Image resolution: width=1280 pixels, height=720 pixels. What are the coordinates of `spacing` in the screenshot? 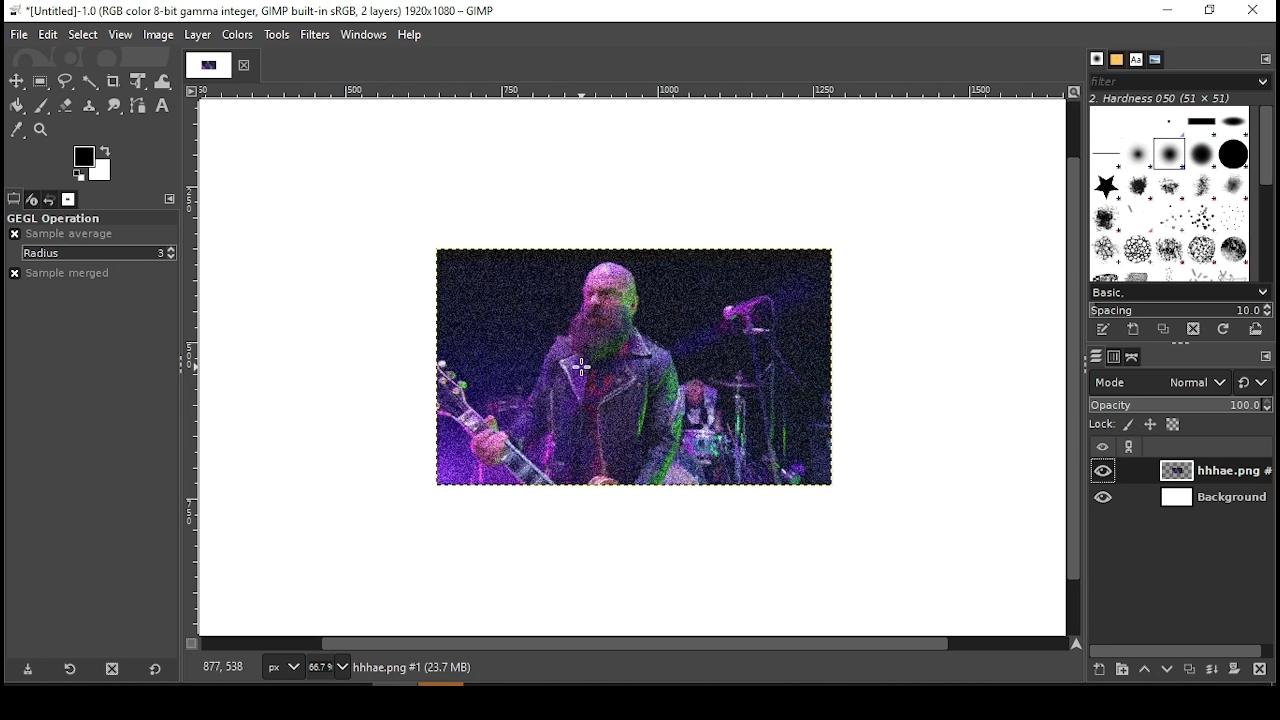 It's located at (1185, 311).